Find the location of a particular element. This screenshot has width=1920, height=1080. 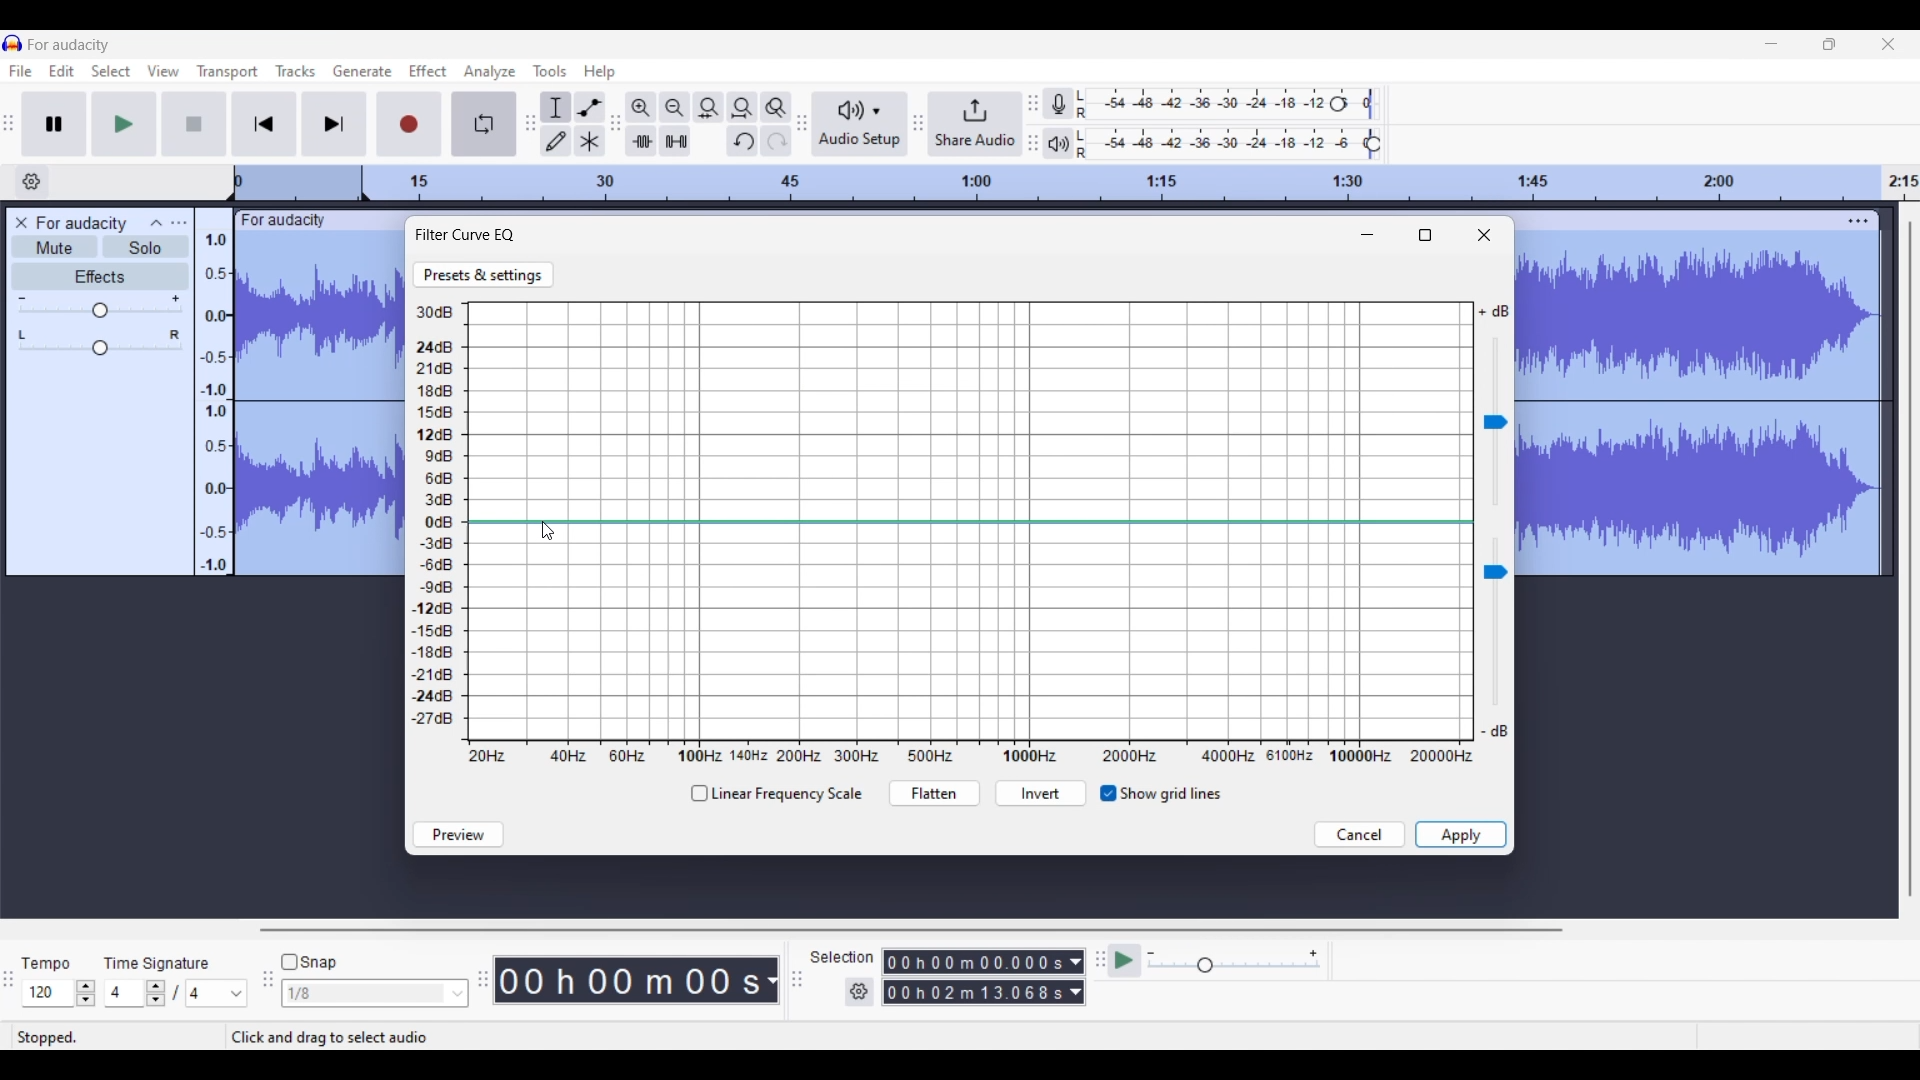

Record/Record new track is located at coordinates (410, 124).